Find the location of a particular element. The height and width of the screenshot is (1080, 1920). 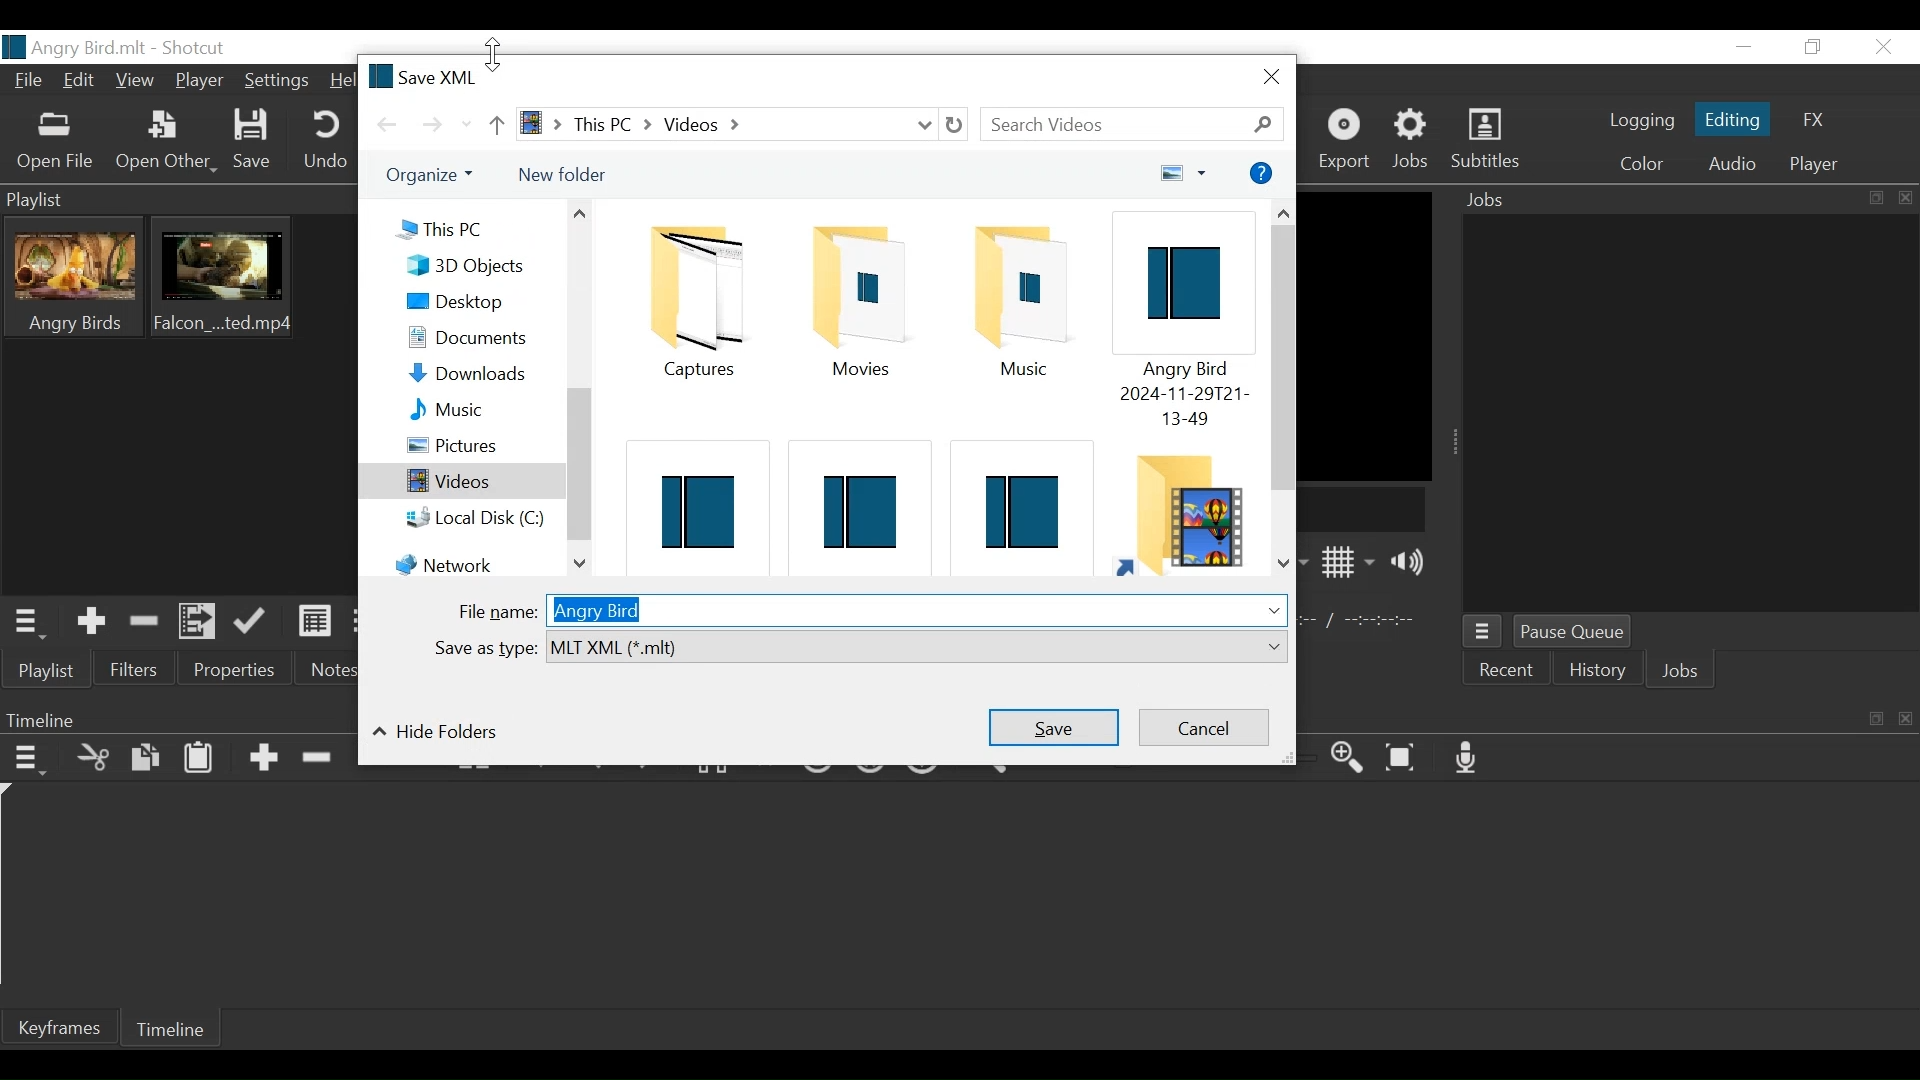

Go back is located at coordinates (389, 124).